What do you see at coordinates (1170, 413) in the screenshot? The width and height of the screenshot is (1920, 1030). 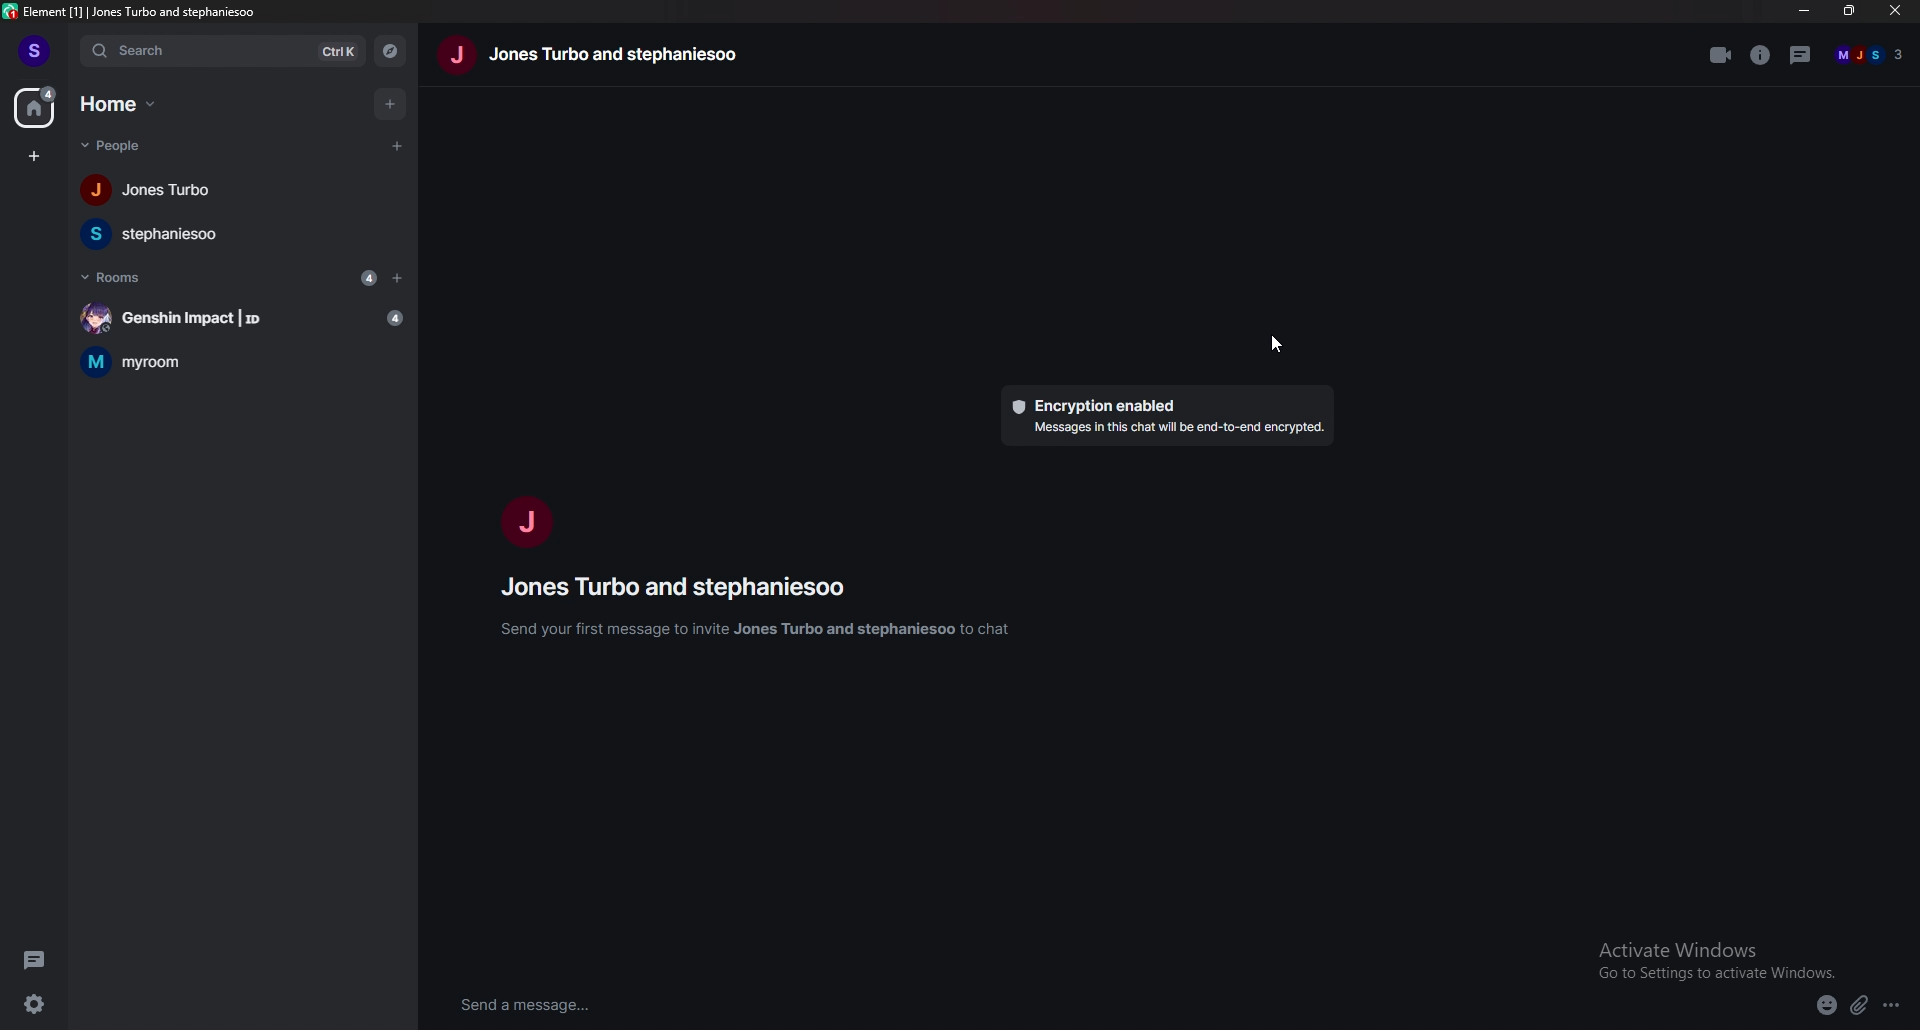 I see `Encryption enabled Messages in the chat will be end-to-end encrypted.` at bounding box center [1170, 413].